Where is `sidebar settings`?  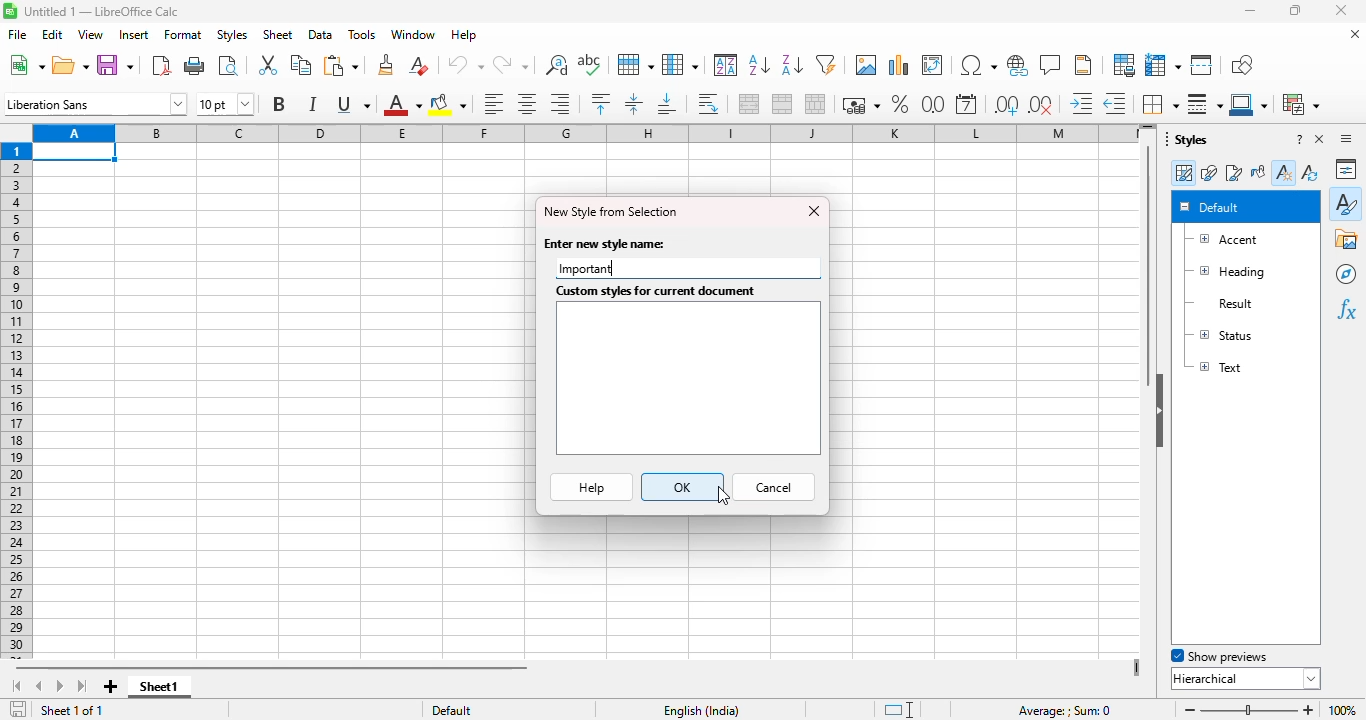
sidebar settings is located at coordinates (1346, 138).